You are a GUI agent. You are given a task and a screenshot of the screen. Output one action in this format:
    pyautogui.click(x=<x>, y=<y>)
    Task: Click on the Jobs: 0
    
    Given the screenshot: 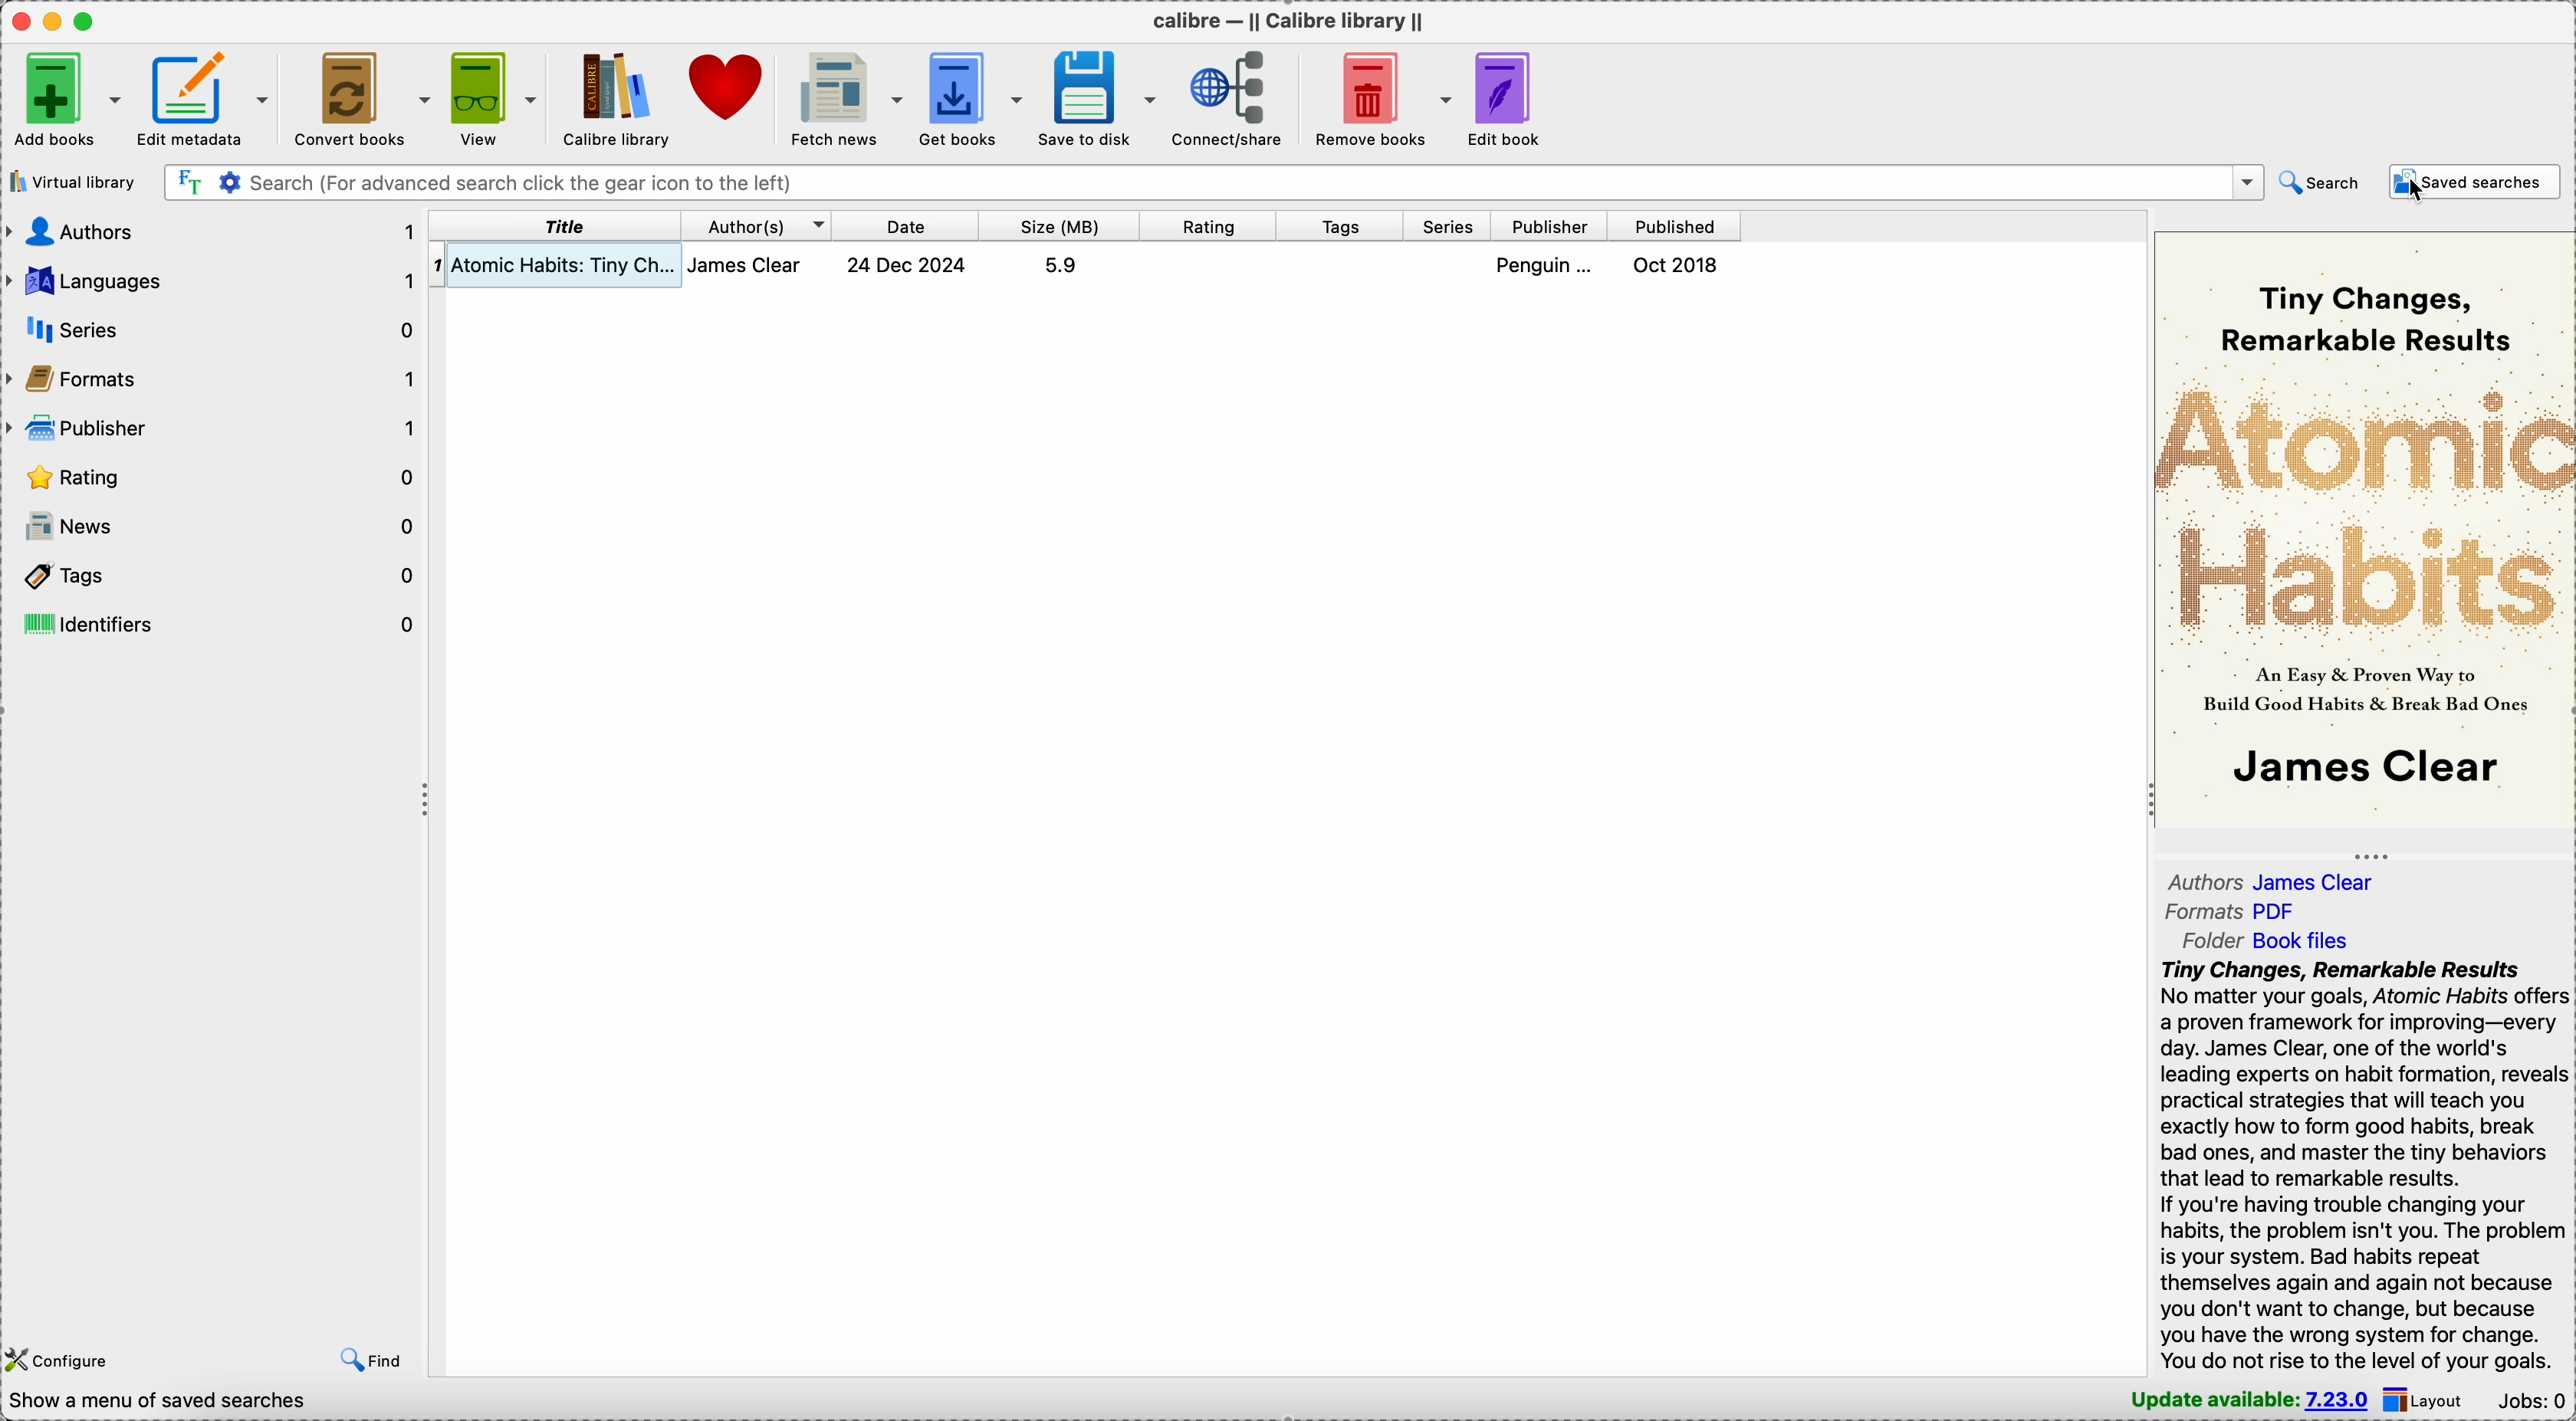 What is the action you would take?
    pyautogui.click(x=2534, y=1399)
    